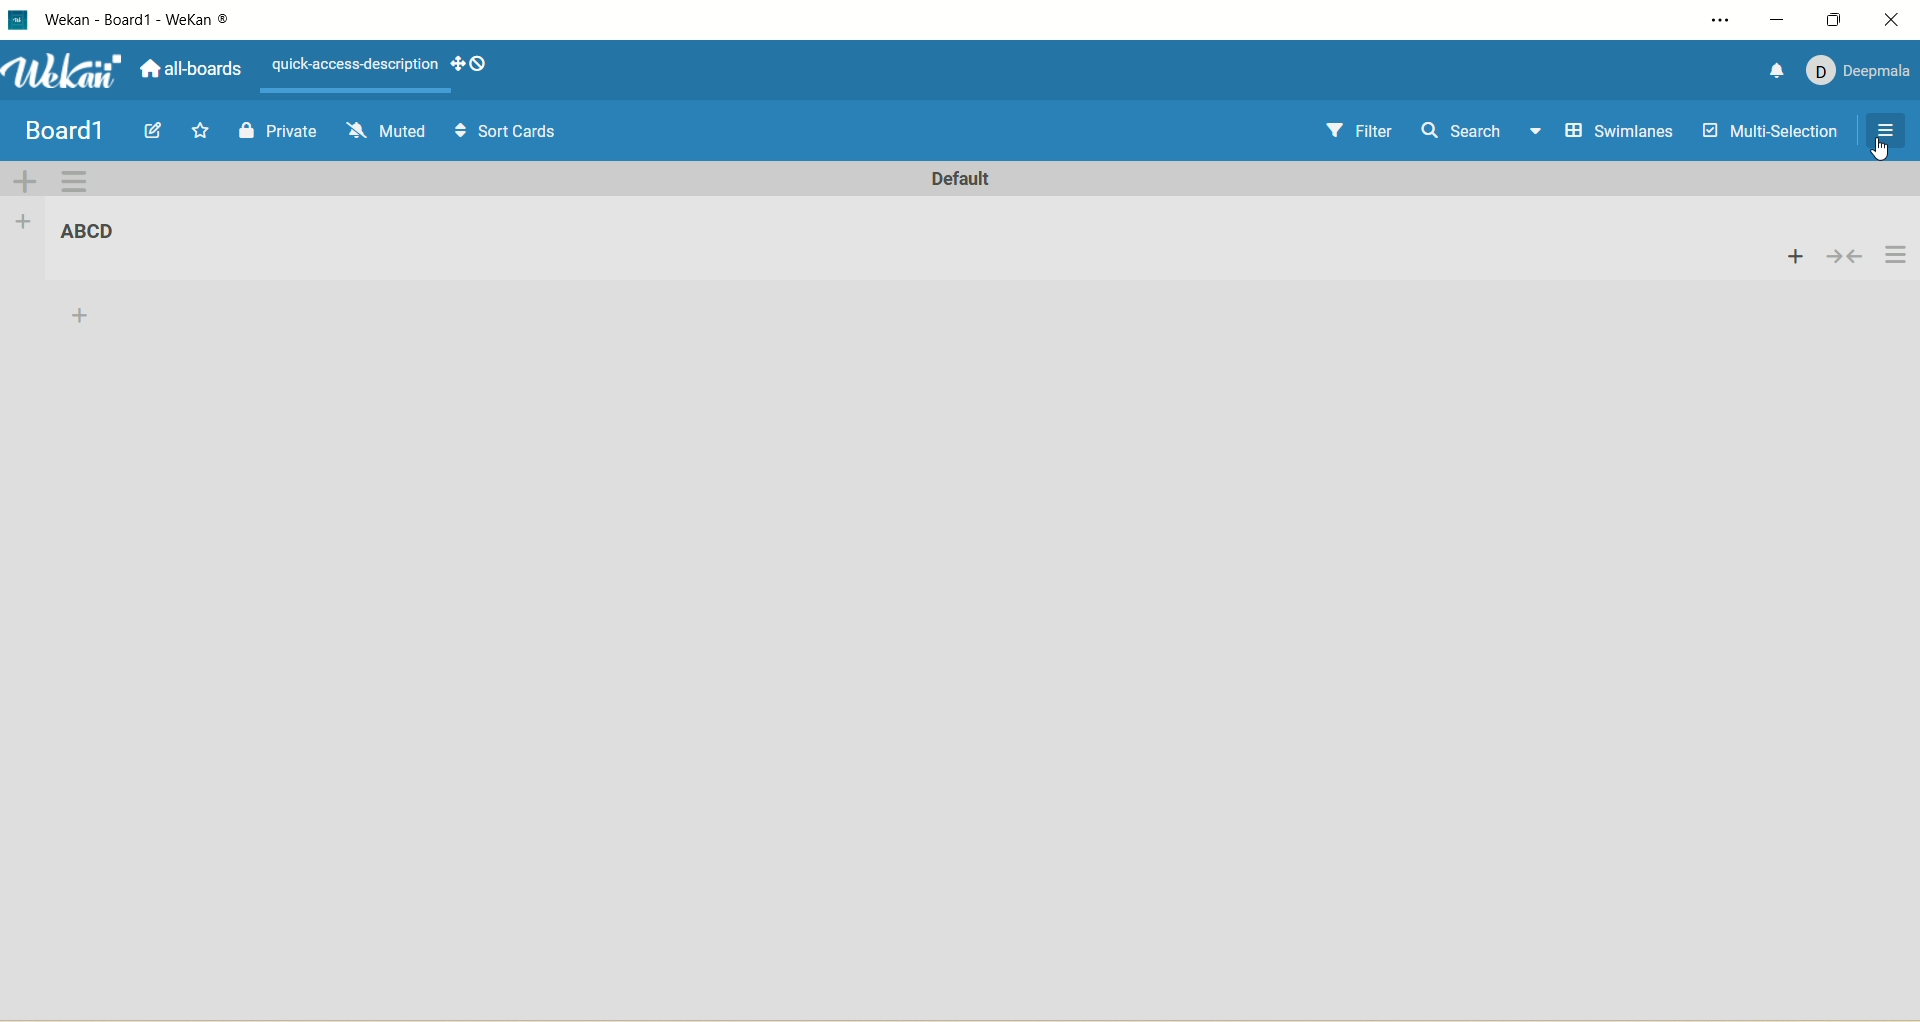  What do you see at coordinates (203, 130) in the screenshot?
I see `Start` at bounding box center [203, 130].